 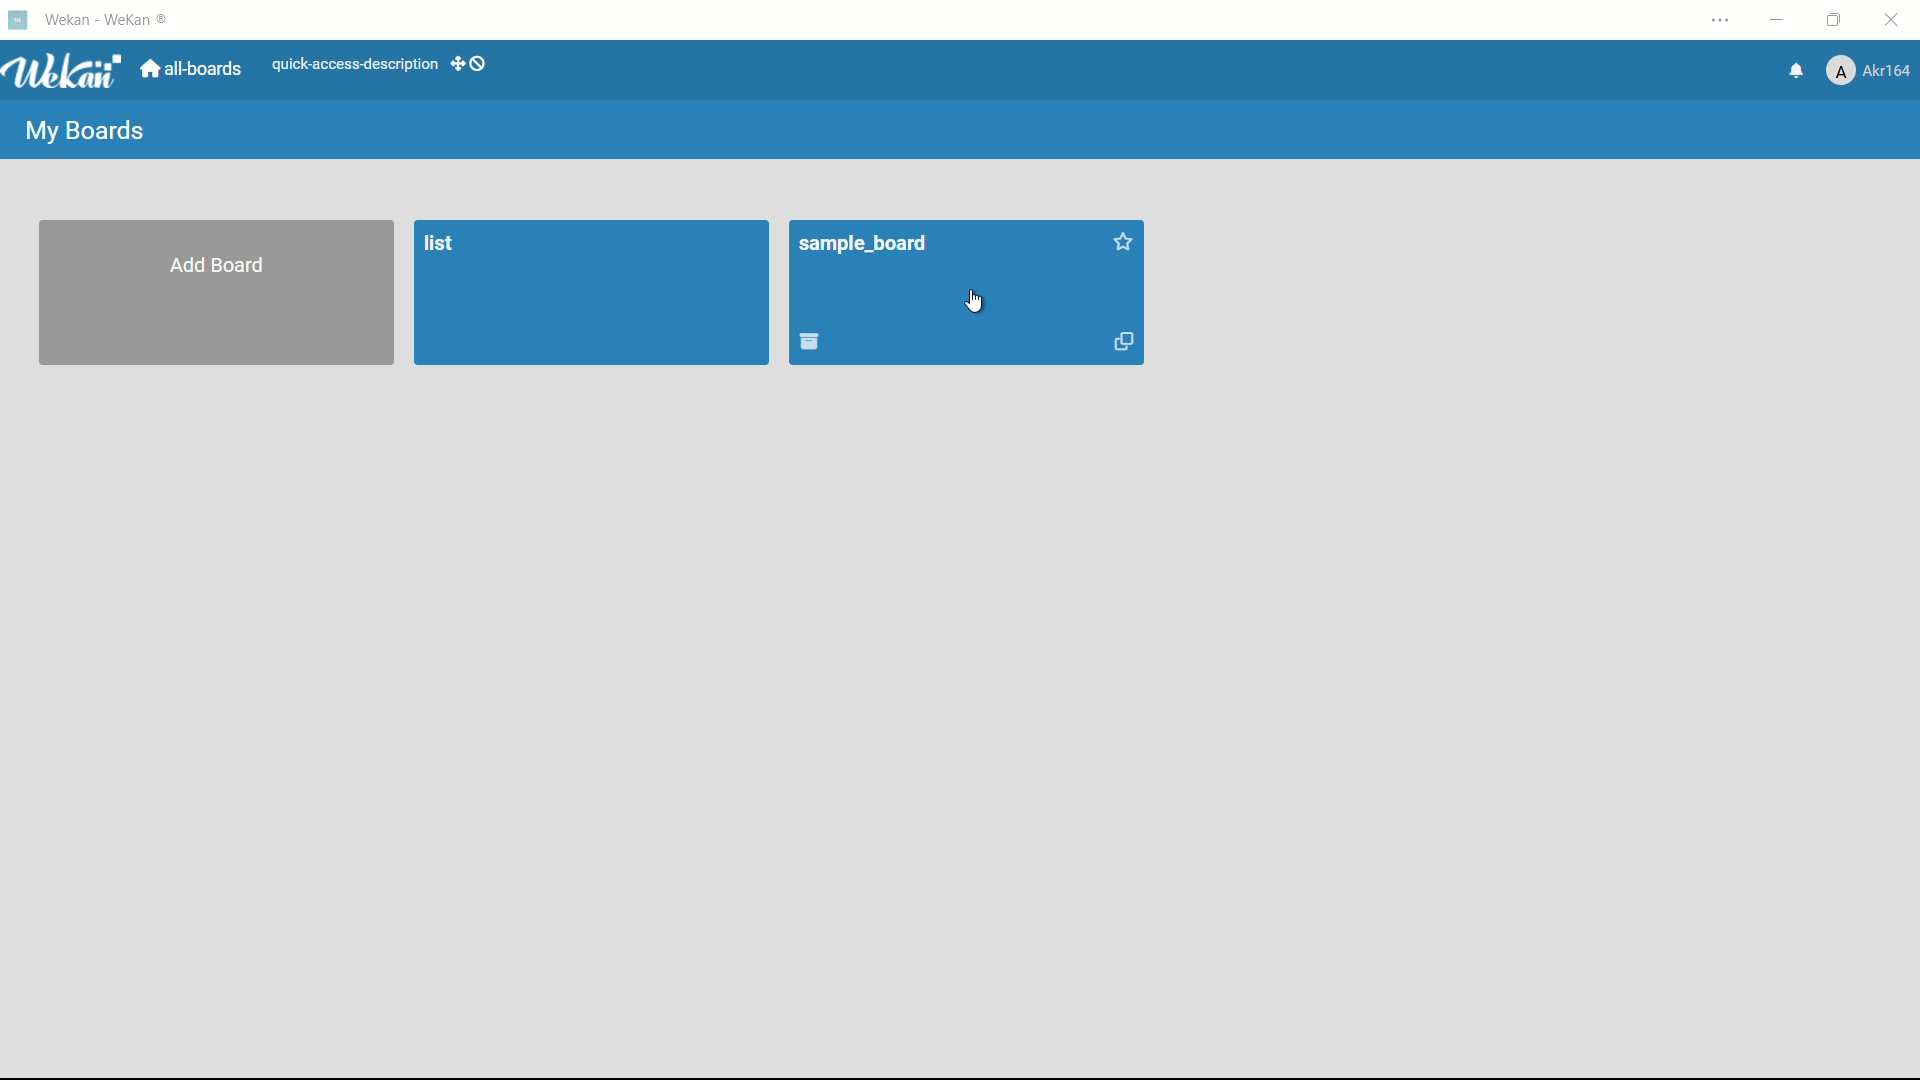 What do you see at coordinates (453, 63) in the screenshot?
I see `add` at bounding box center [453, 63].